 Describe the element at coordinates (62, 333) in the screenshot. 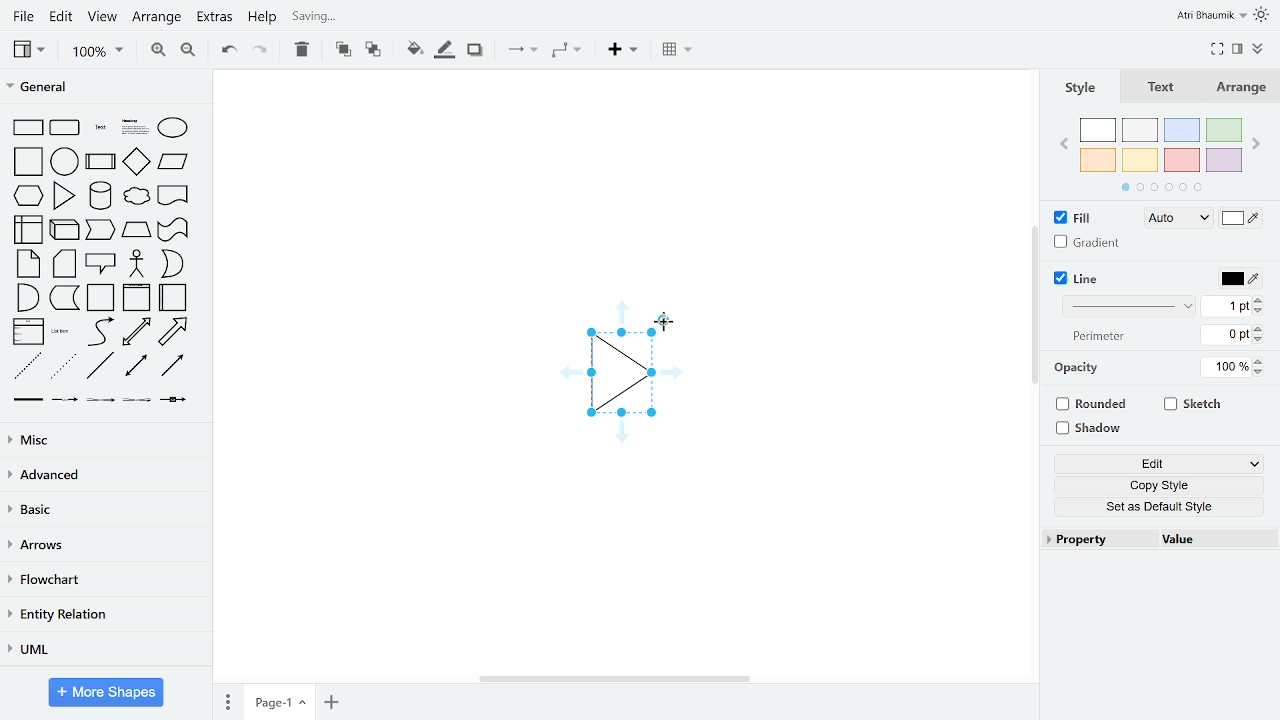

I see `list item` at that location.